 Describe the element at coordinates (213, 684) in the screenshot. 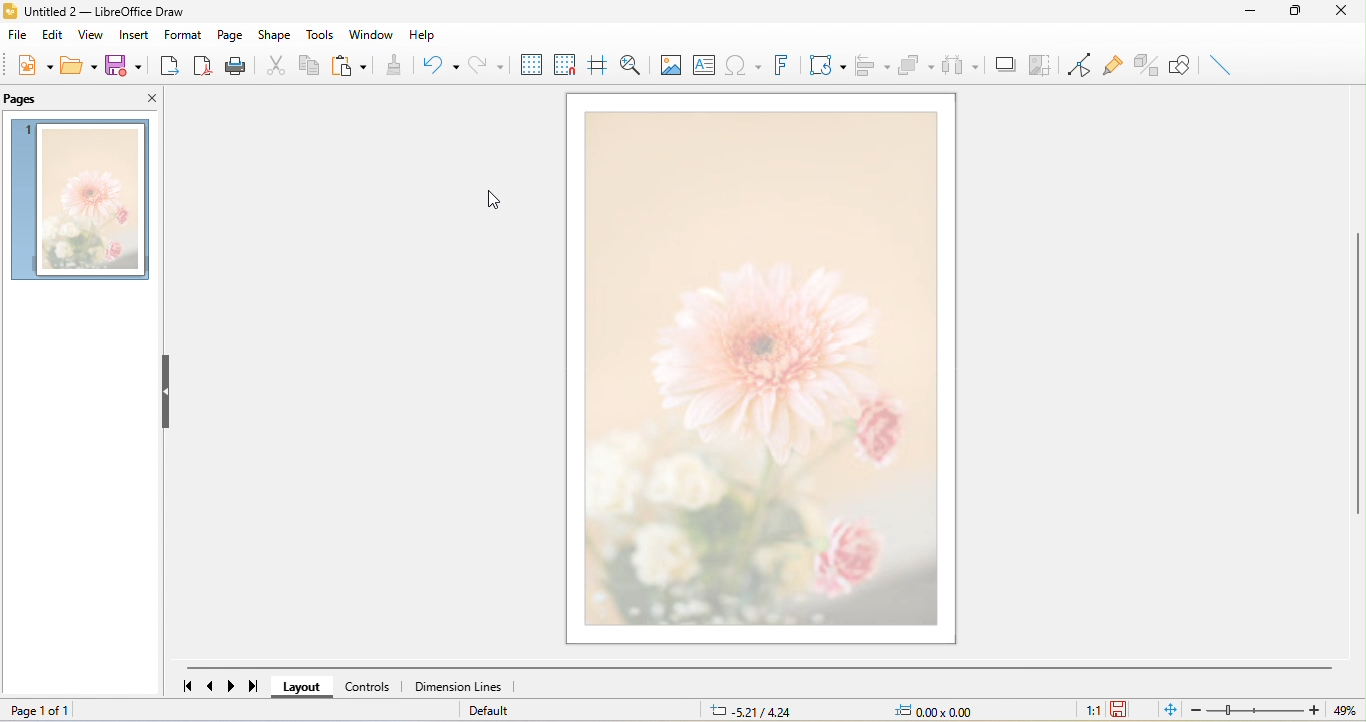

I see `previous page` at that location.